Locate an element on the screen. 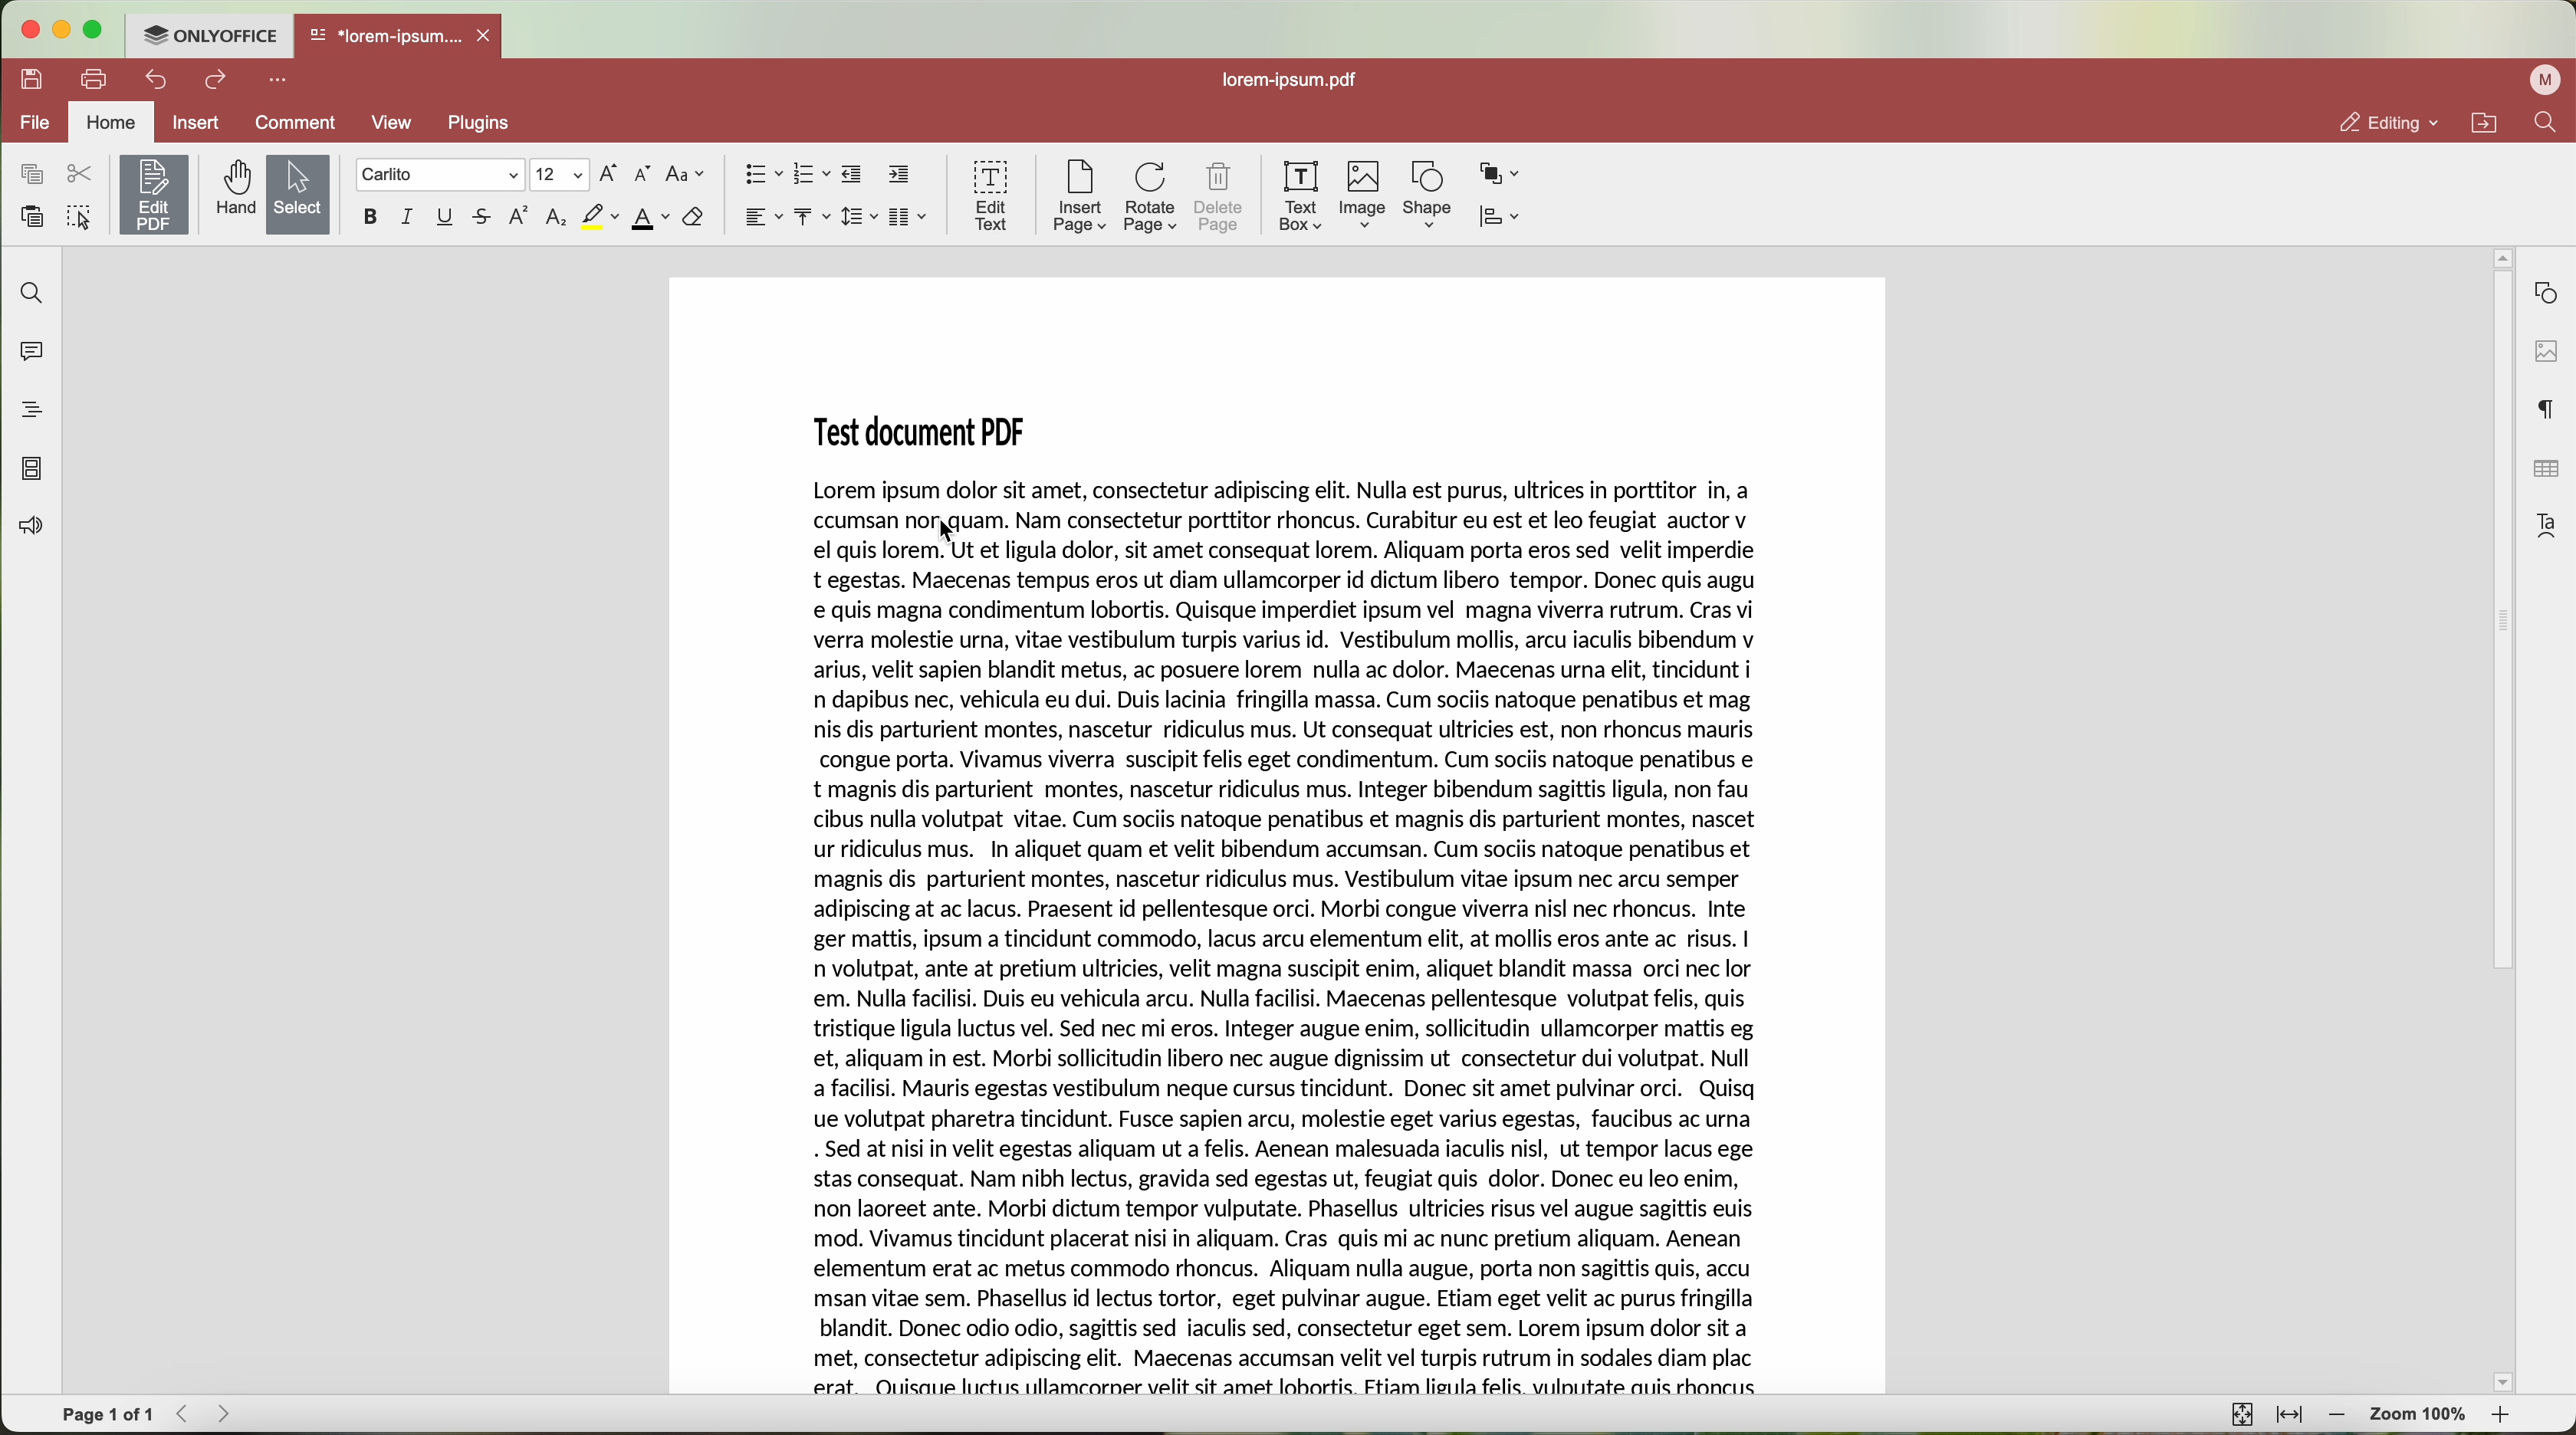 The image size is (2576, 1435). image is located at coordinates (1365, 195).